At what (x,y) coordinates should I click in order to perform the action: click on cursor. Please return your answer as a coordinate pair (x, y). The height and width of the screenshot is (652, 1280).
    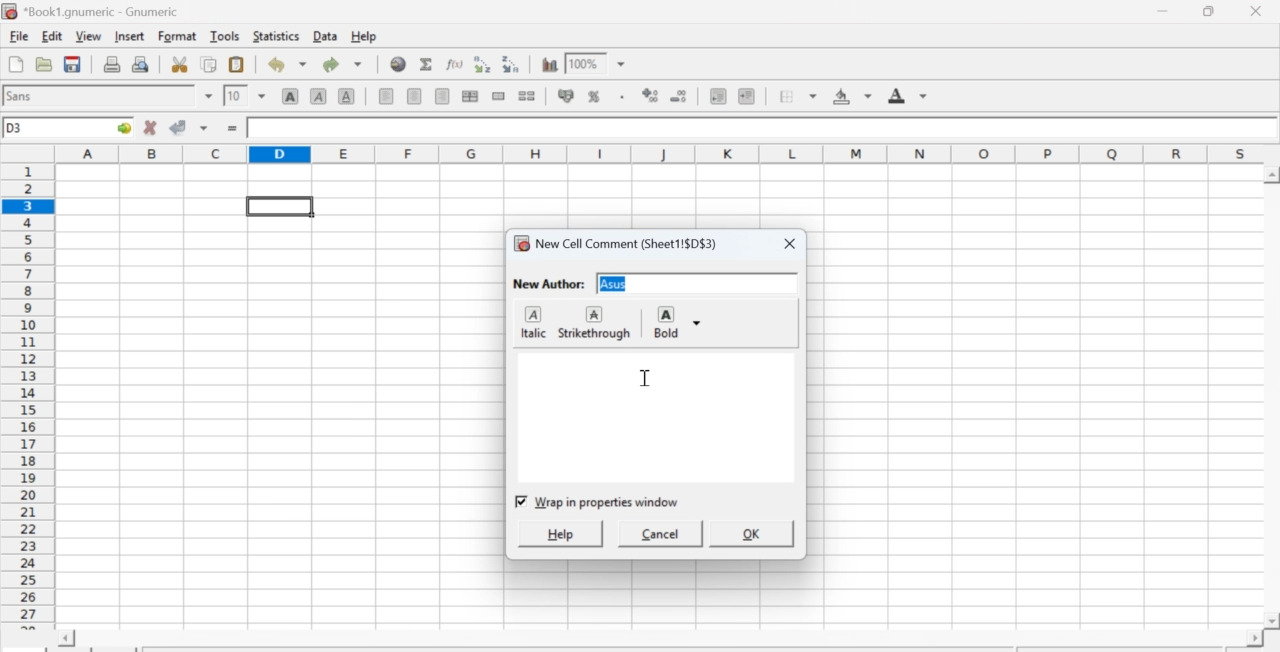
    Looking at the image, I should click on (645, 380).